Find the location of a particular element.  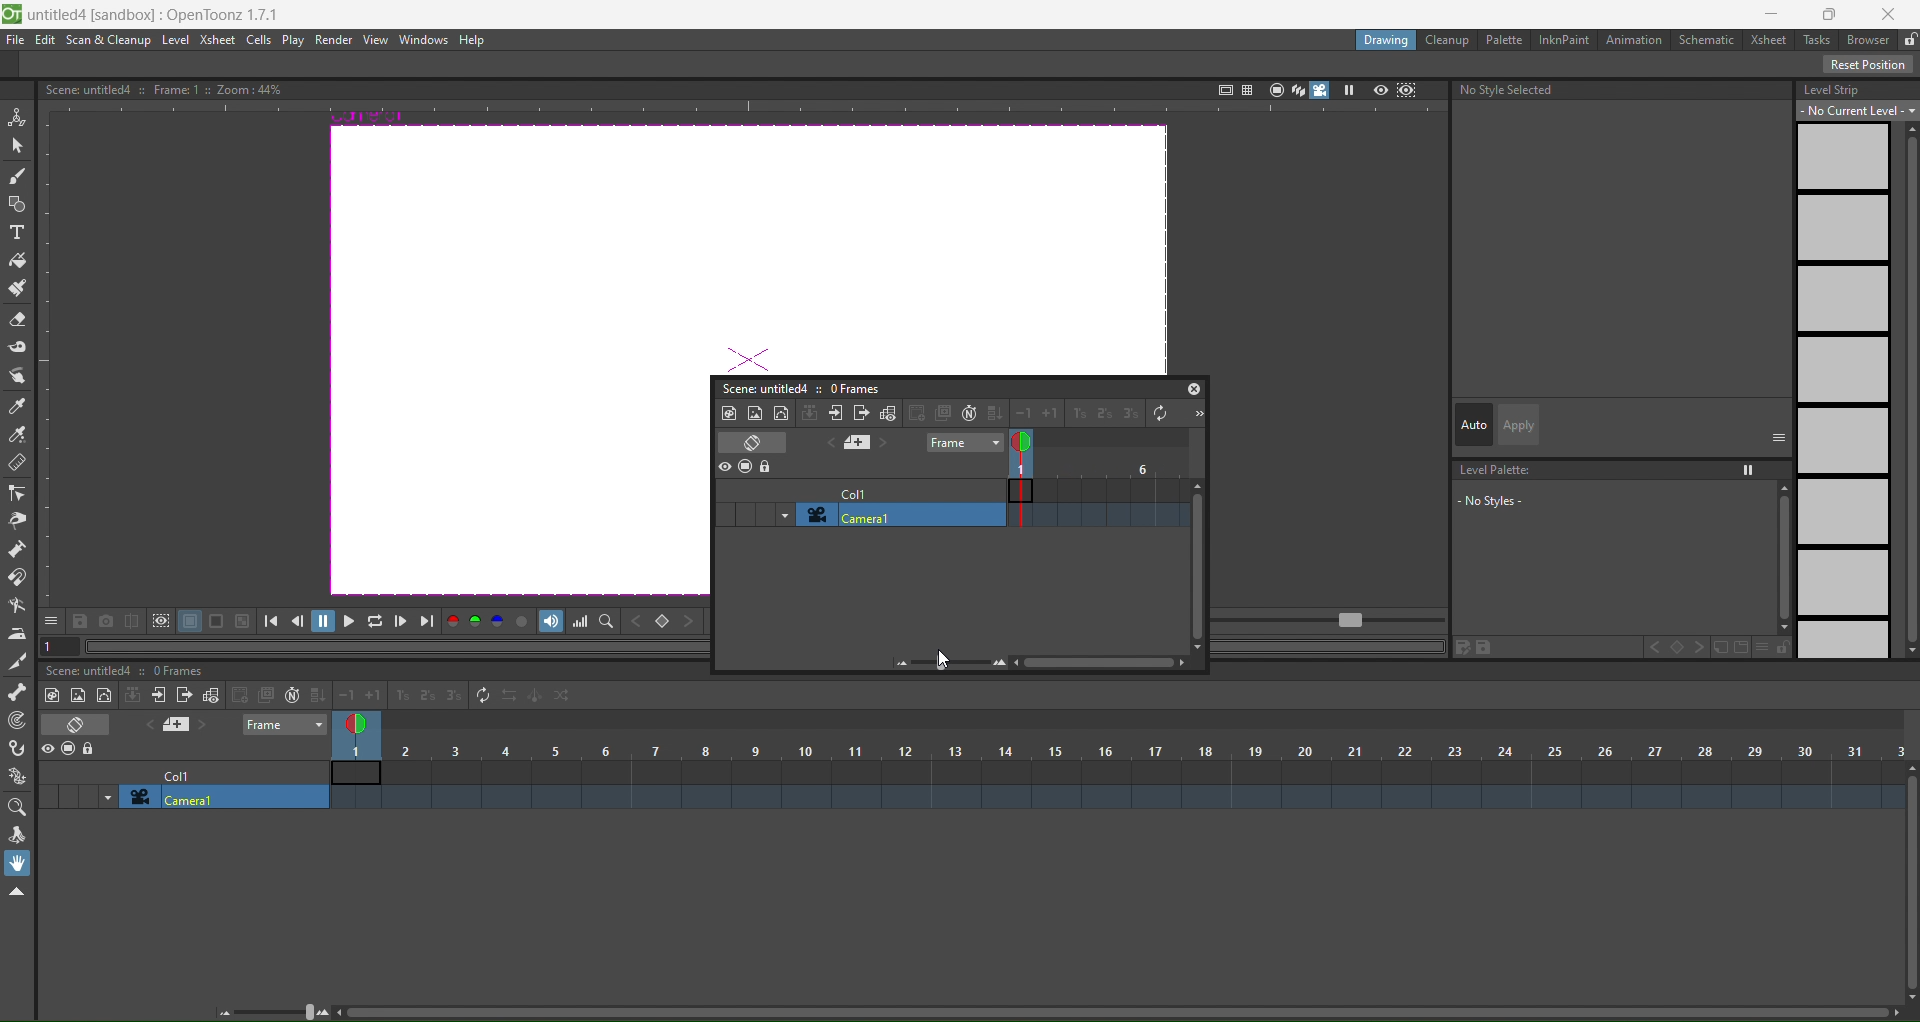

camera1 is located at coordinates (226, 798).